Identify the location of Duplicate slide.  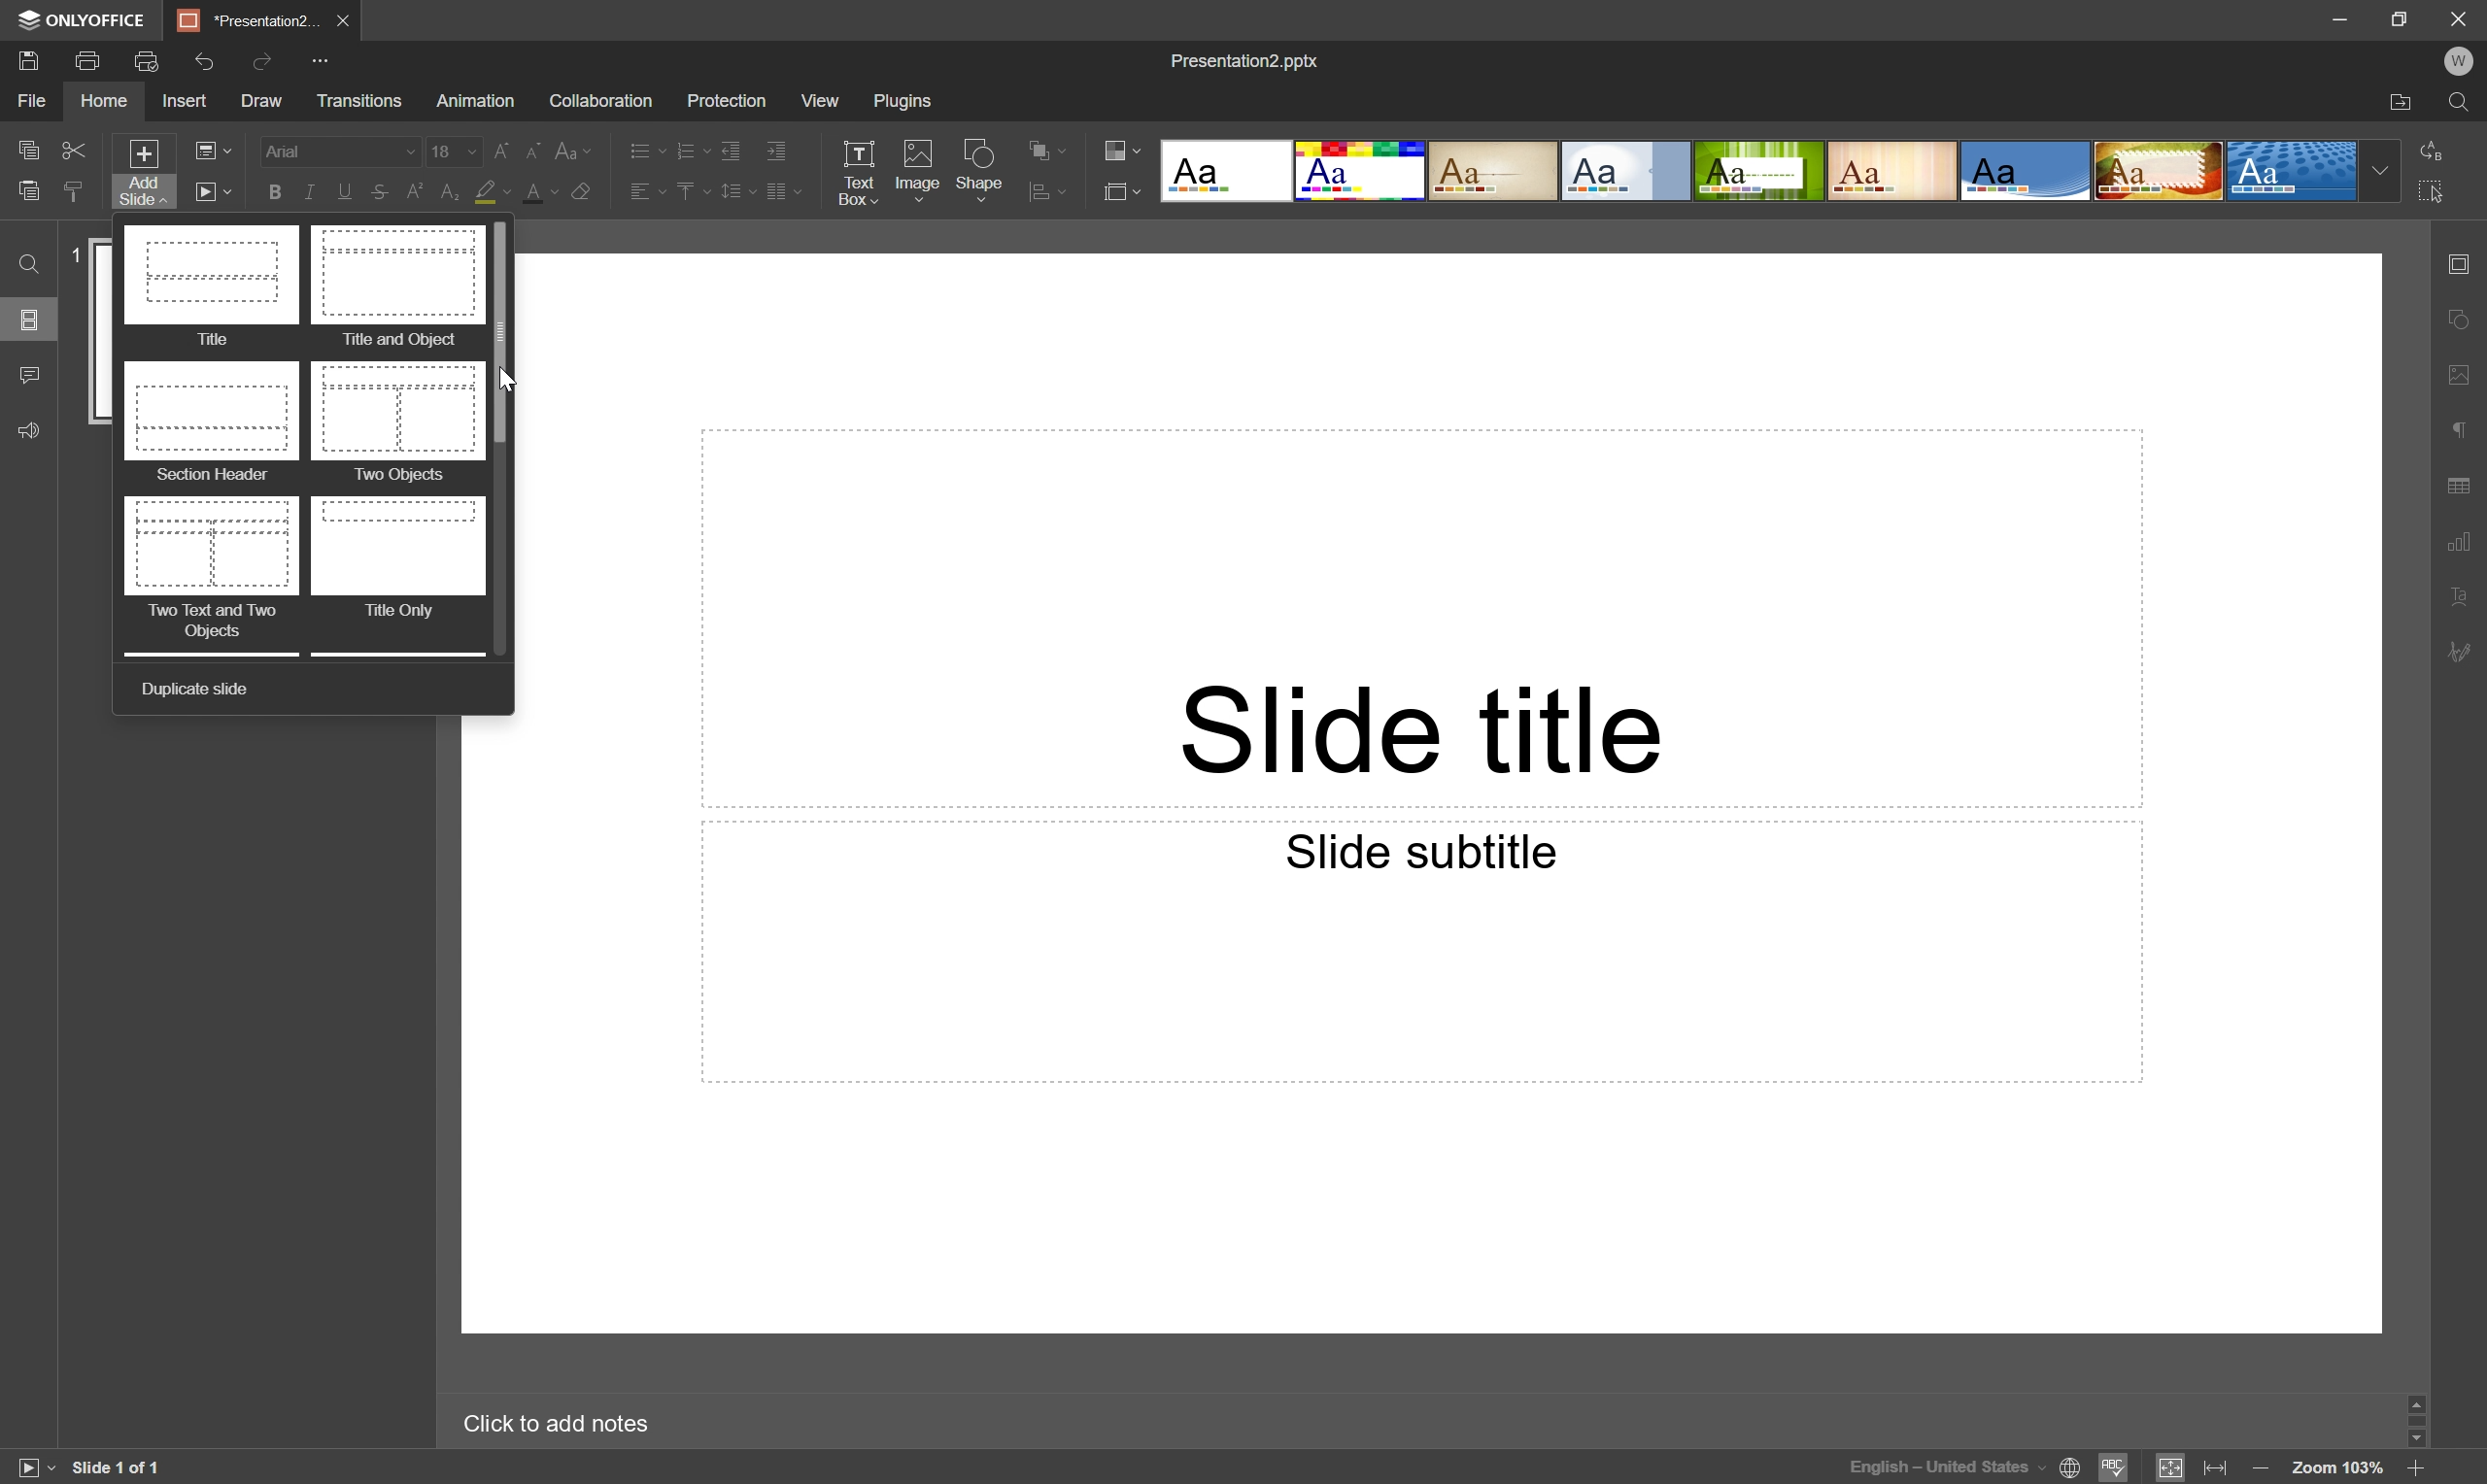
(194, 690).